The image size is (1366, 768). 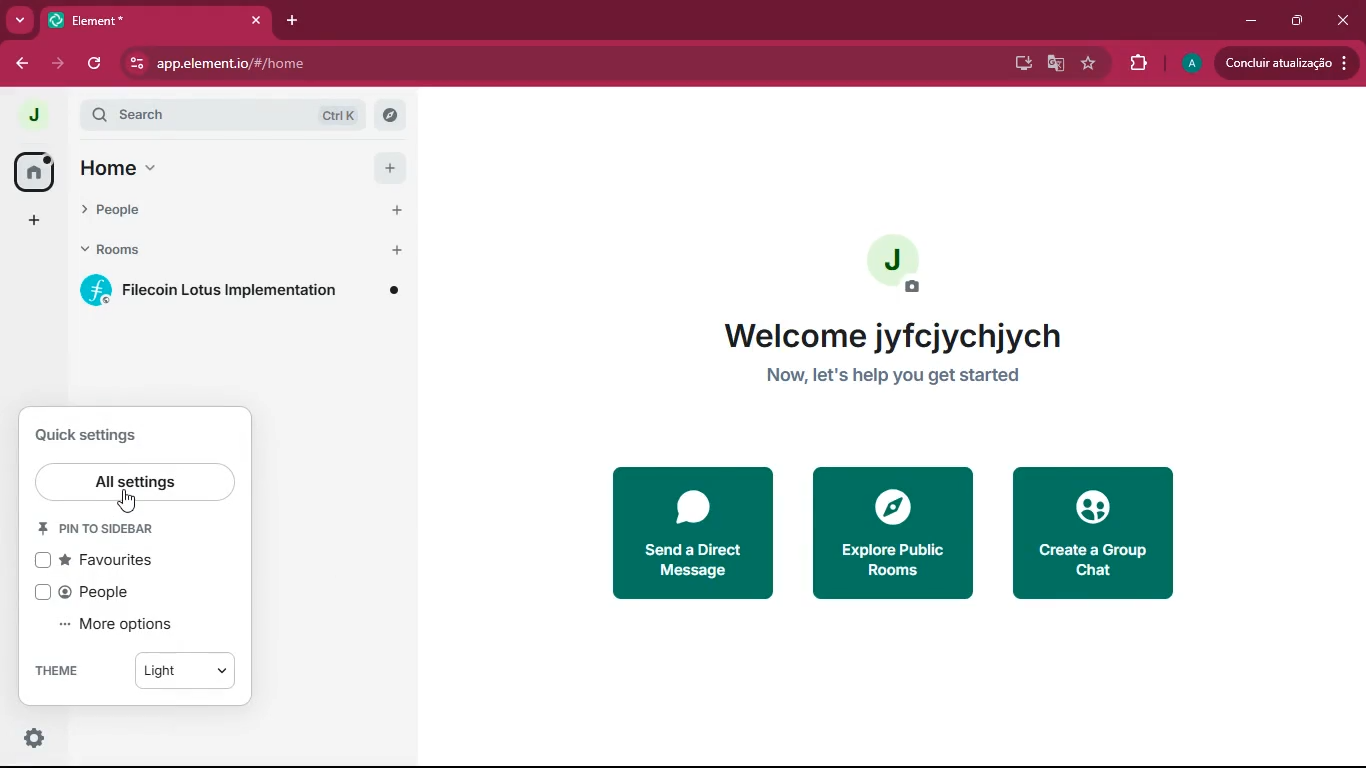 What do you see at coordinates (1345, 22) in the screenshot?
I see `close` at bounding box center [1345, 22].